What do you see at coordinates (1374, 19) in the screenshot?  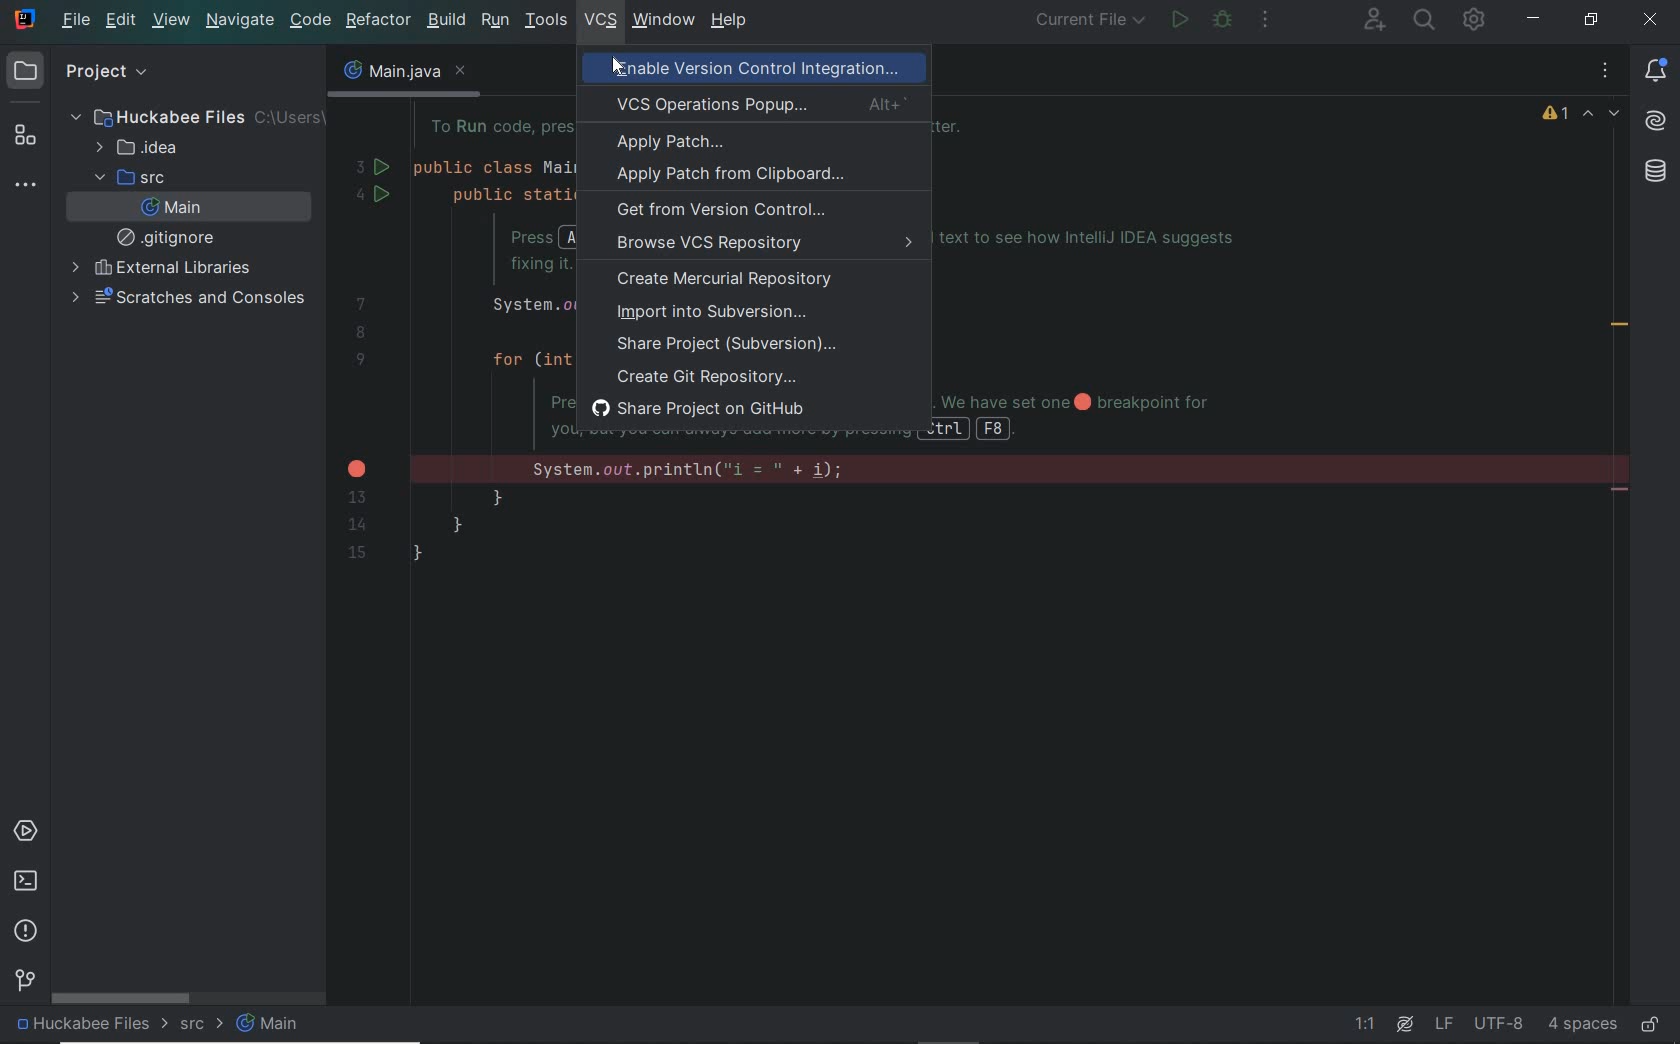 I see `CODE WITH ME` at bounding box center [1374, 19].